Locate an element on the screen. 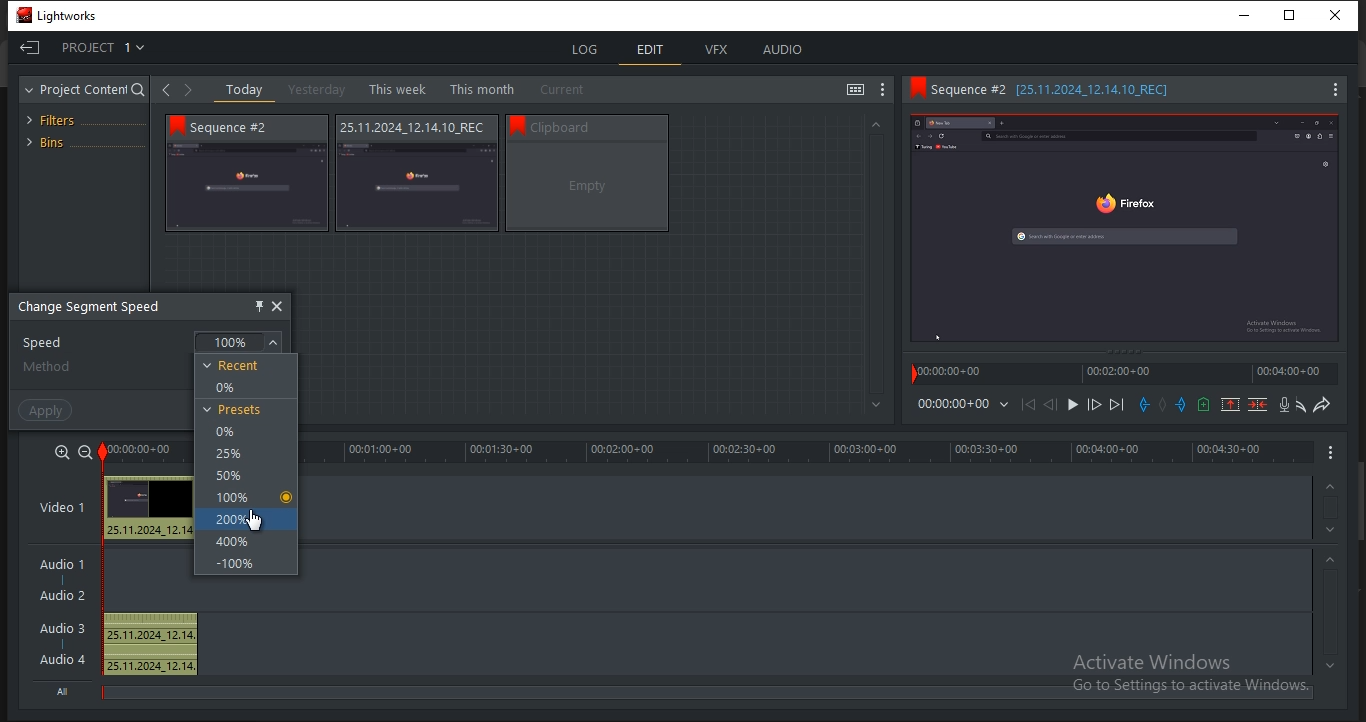 The image size is (1366, 722). Playback marker is located at coordinates (907, 375).